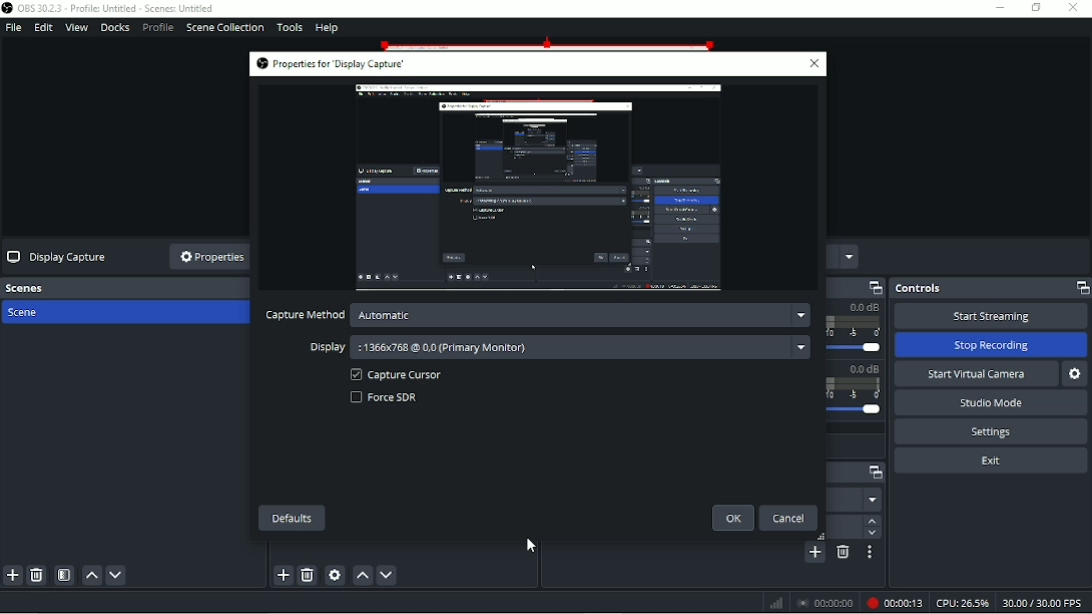  Describe the element at coordinates (579, 348) in the screenshot. I see `:1366x768 @ 0.0 (Primary Monitor) ` at that location.